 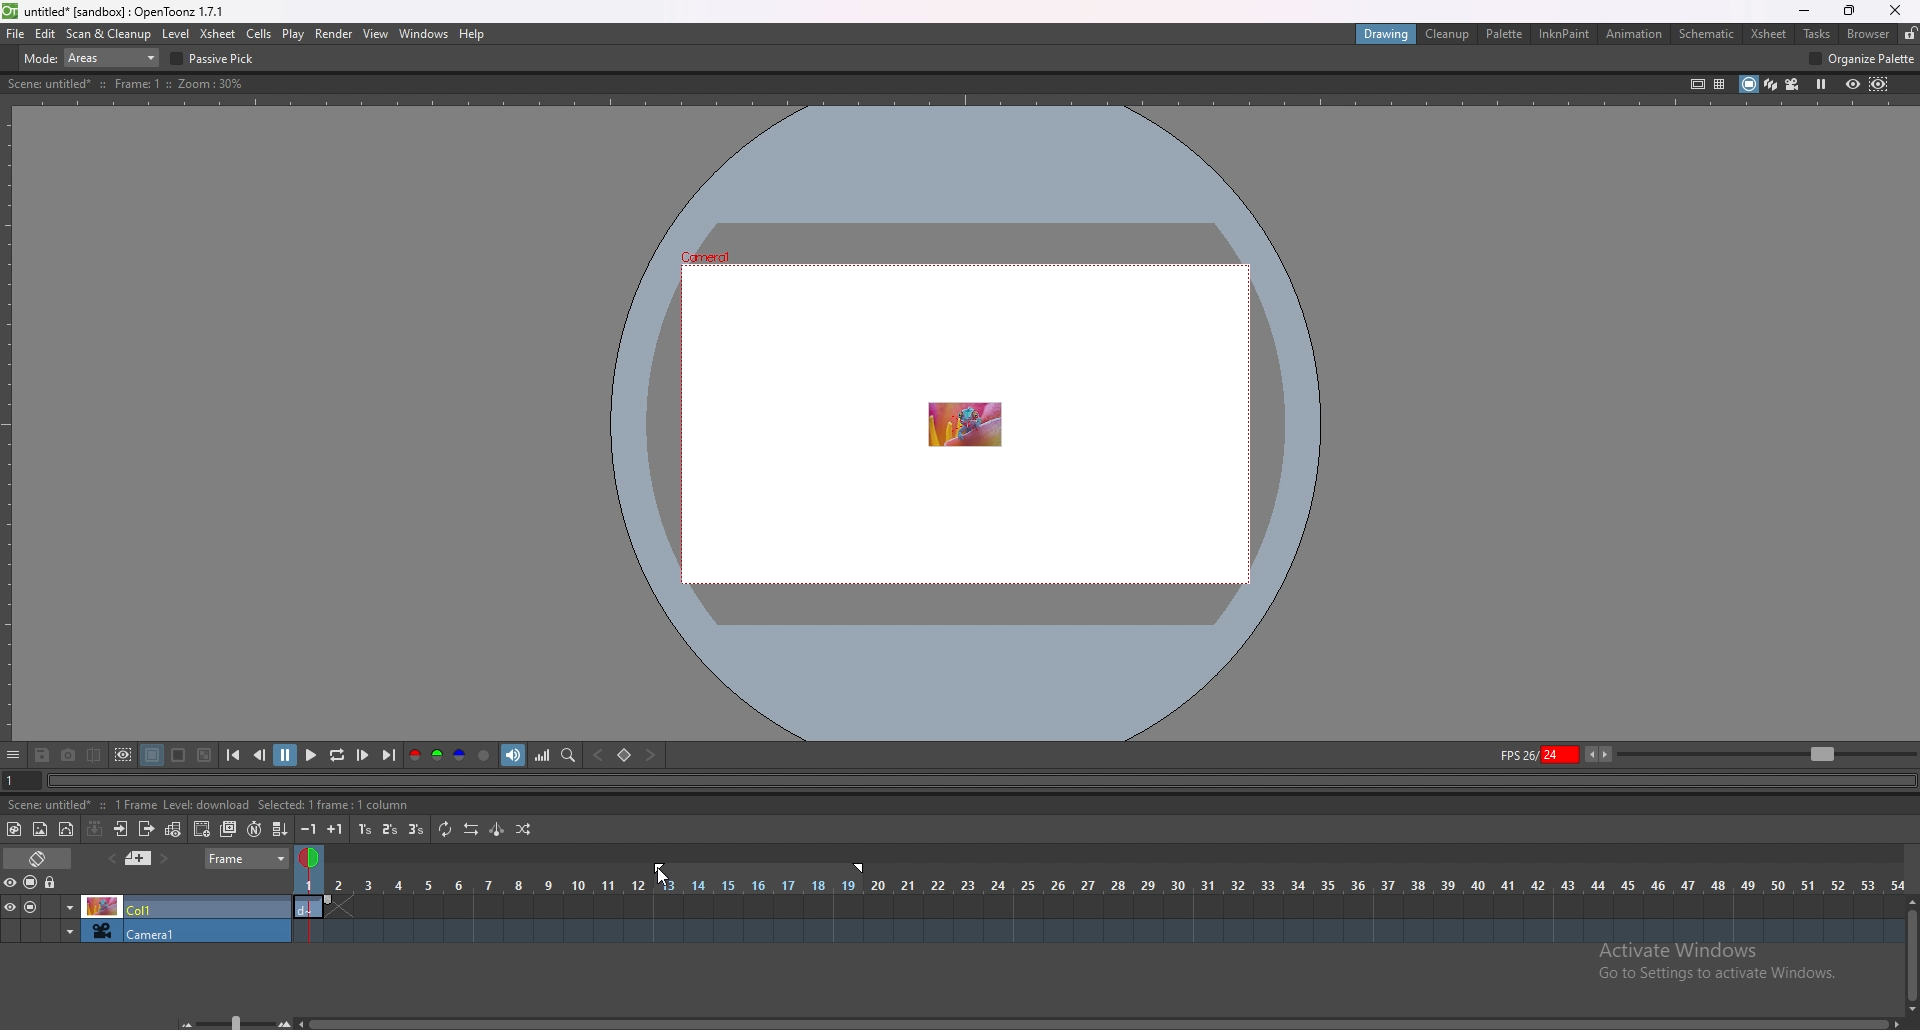 What do you see at coordinates (1871, 33) in the screenshot?
I see `browser` at bounding box center [1871, 33].